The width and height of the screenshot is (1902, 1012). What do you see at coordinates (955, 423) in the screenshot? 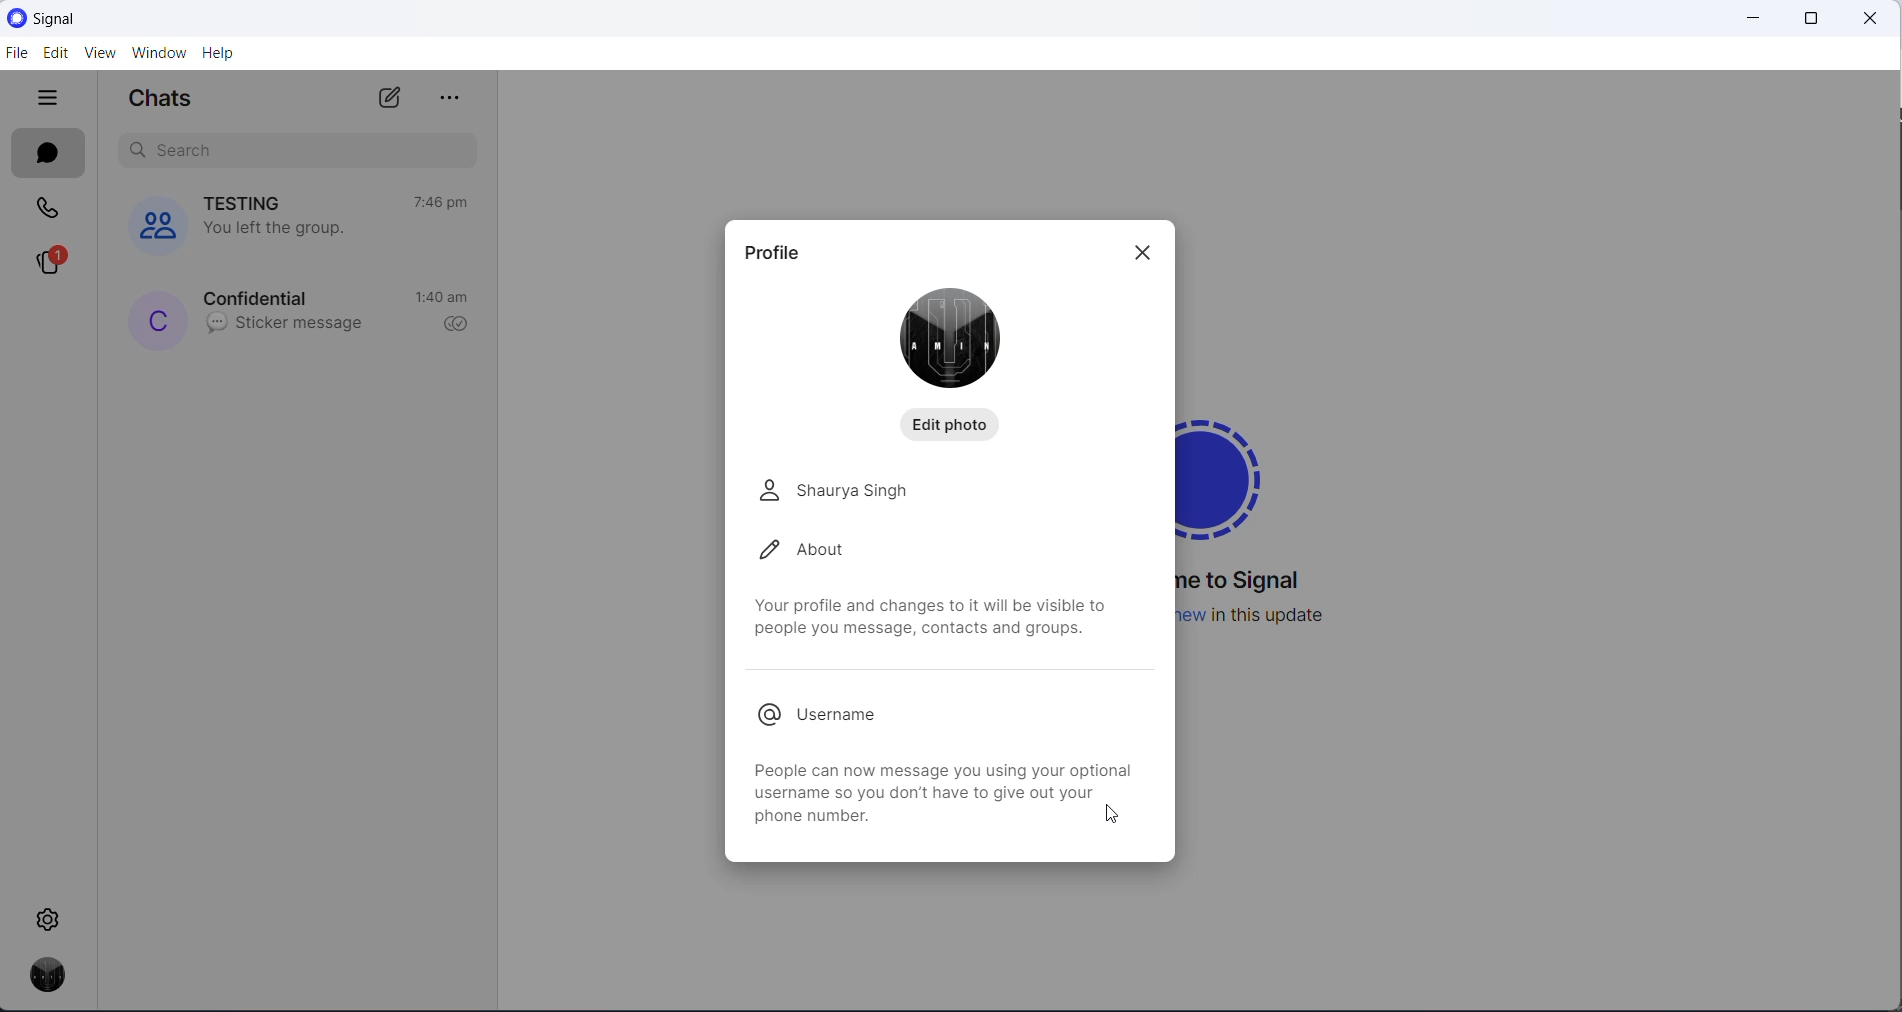
I see `edit photo` at bounding box center [955, 423].